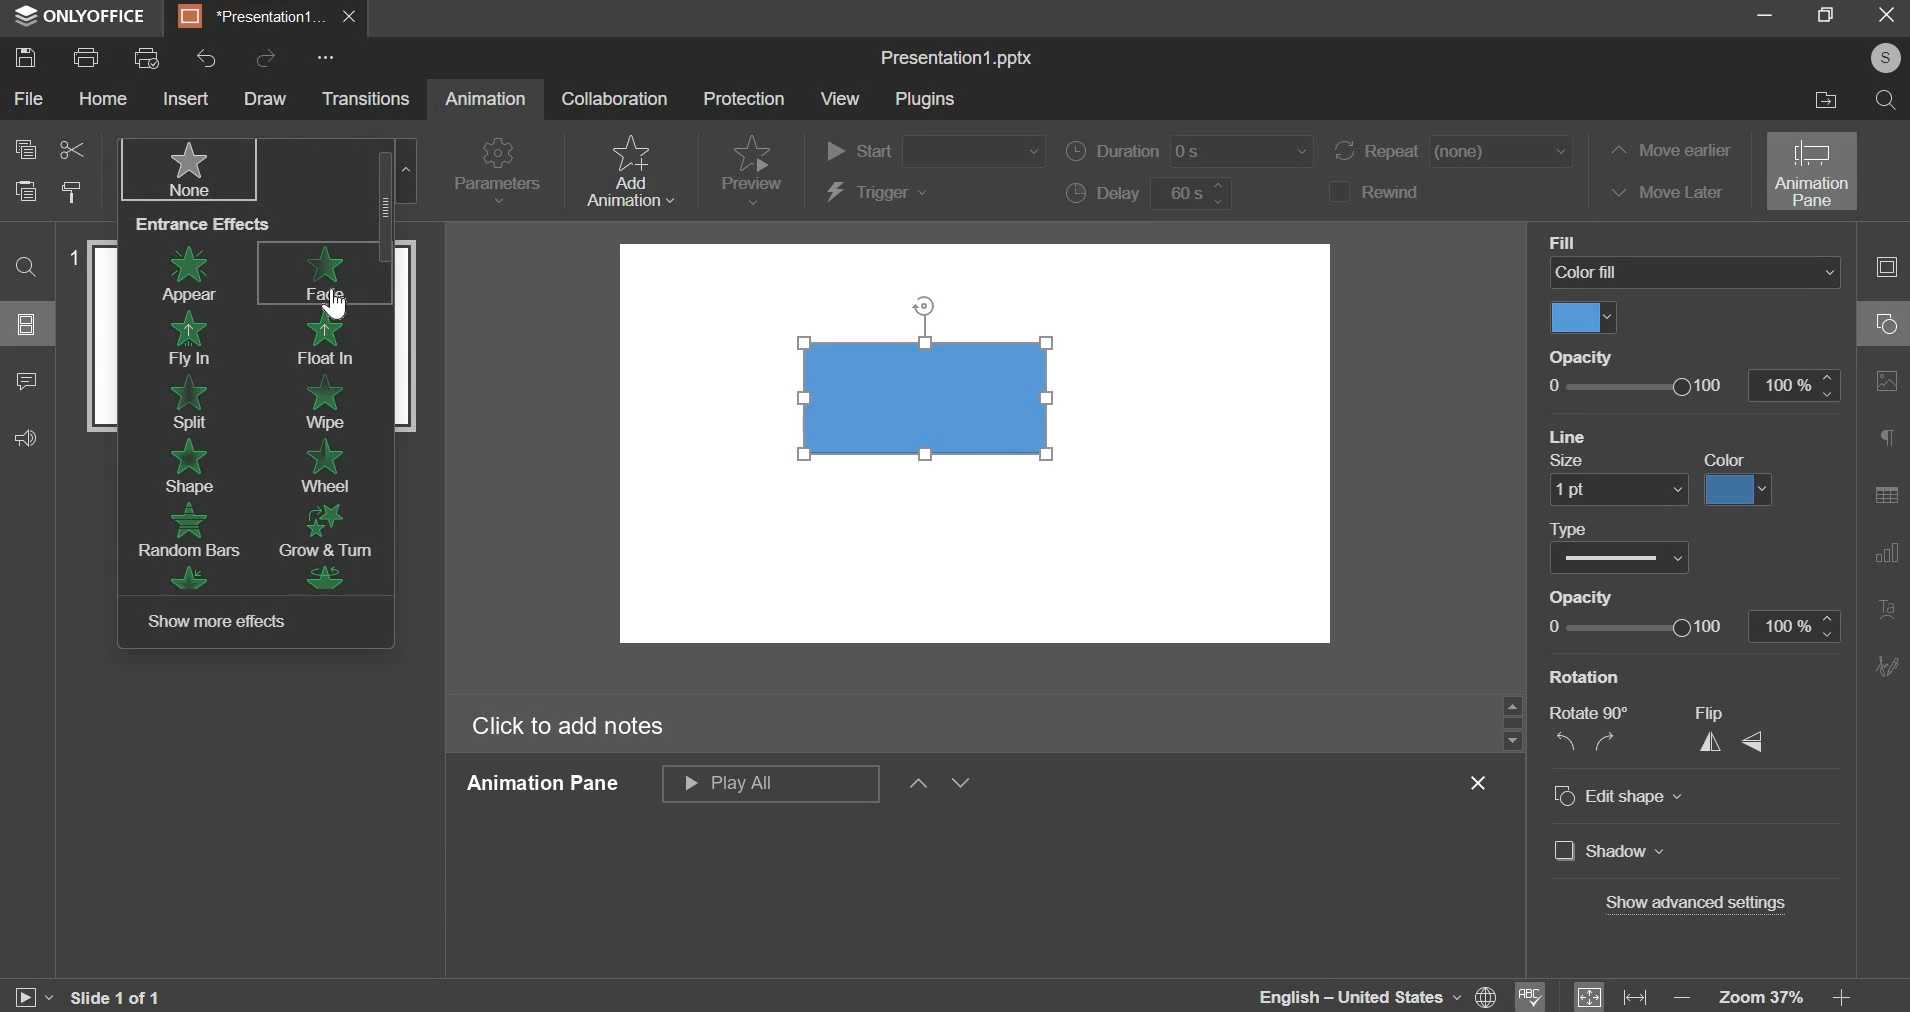 This screenshot has width=1910, height=1012. I want to click on Opacity, so click(1593, 593).